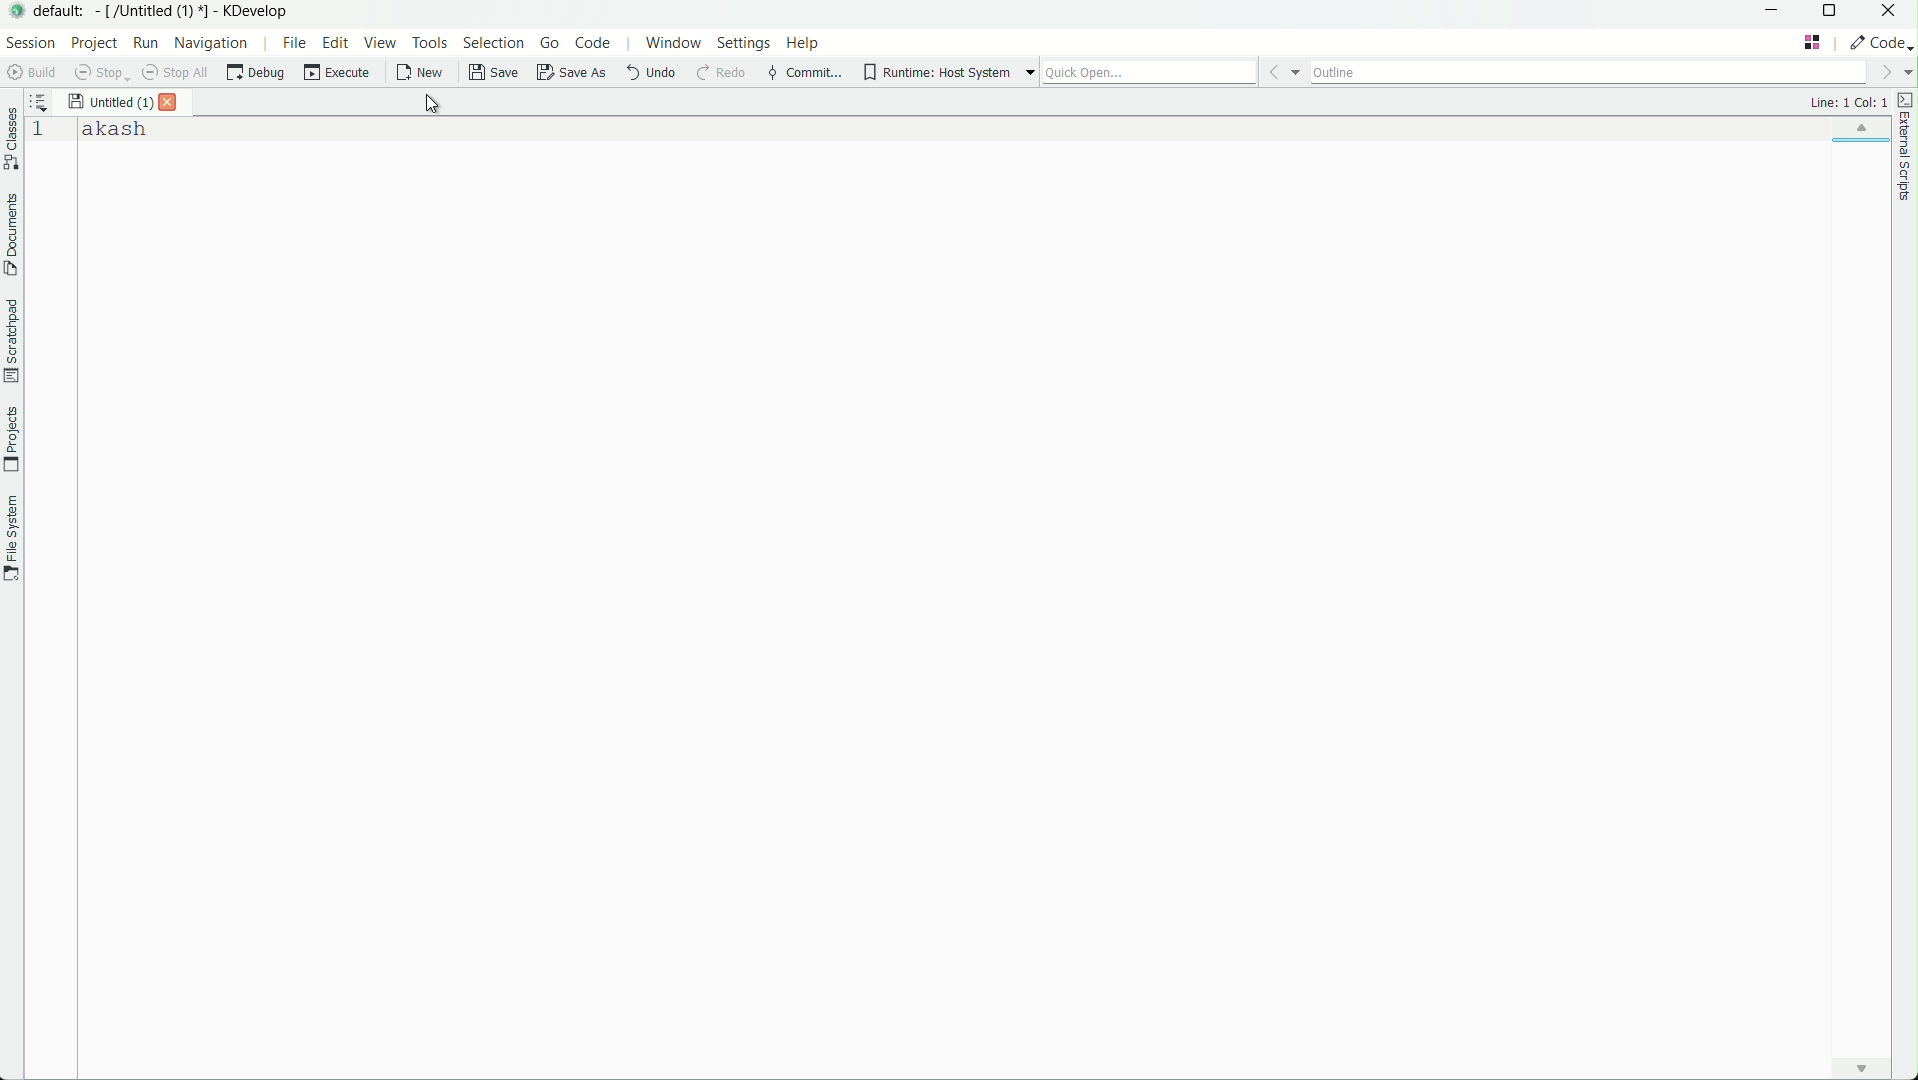 The height and width of the screenshot is (1080, 1918). What do you see at coordinates (176, 74) in the screenshot?
I see `stop all` at bounding box center [176, 74].